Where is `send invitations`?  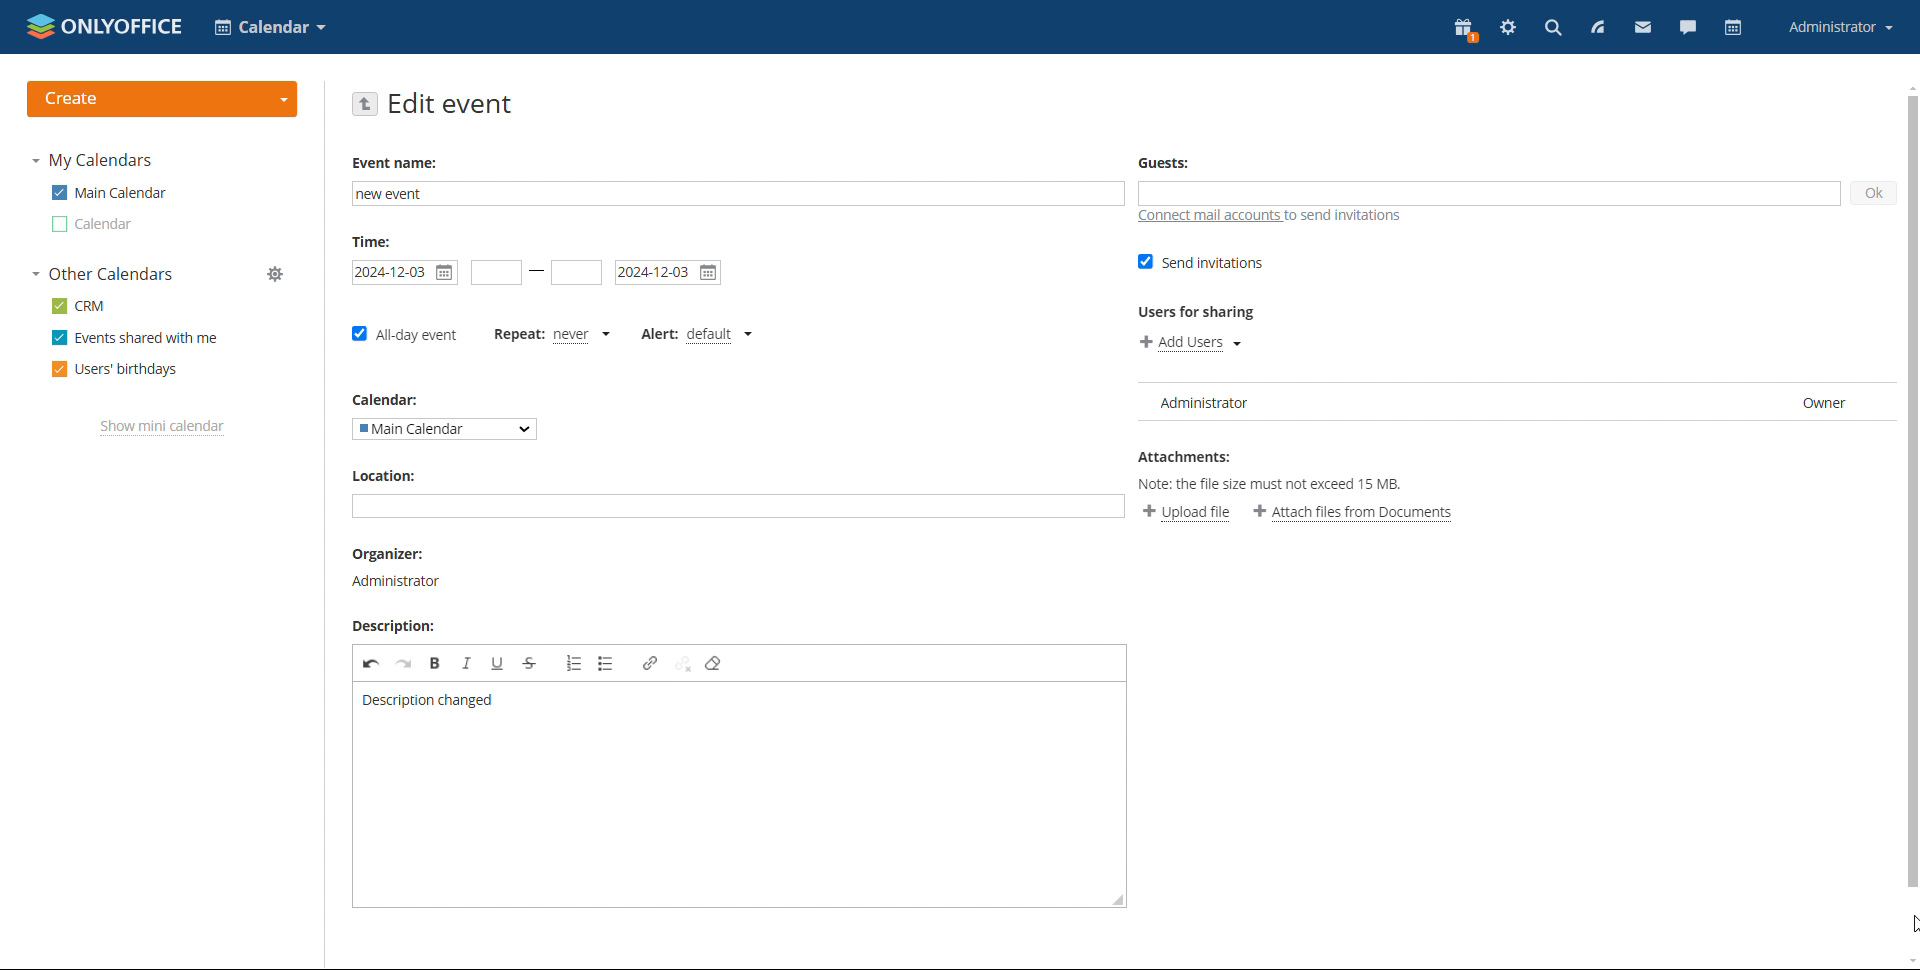
send invitations is located at coordinates (1202, 264).